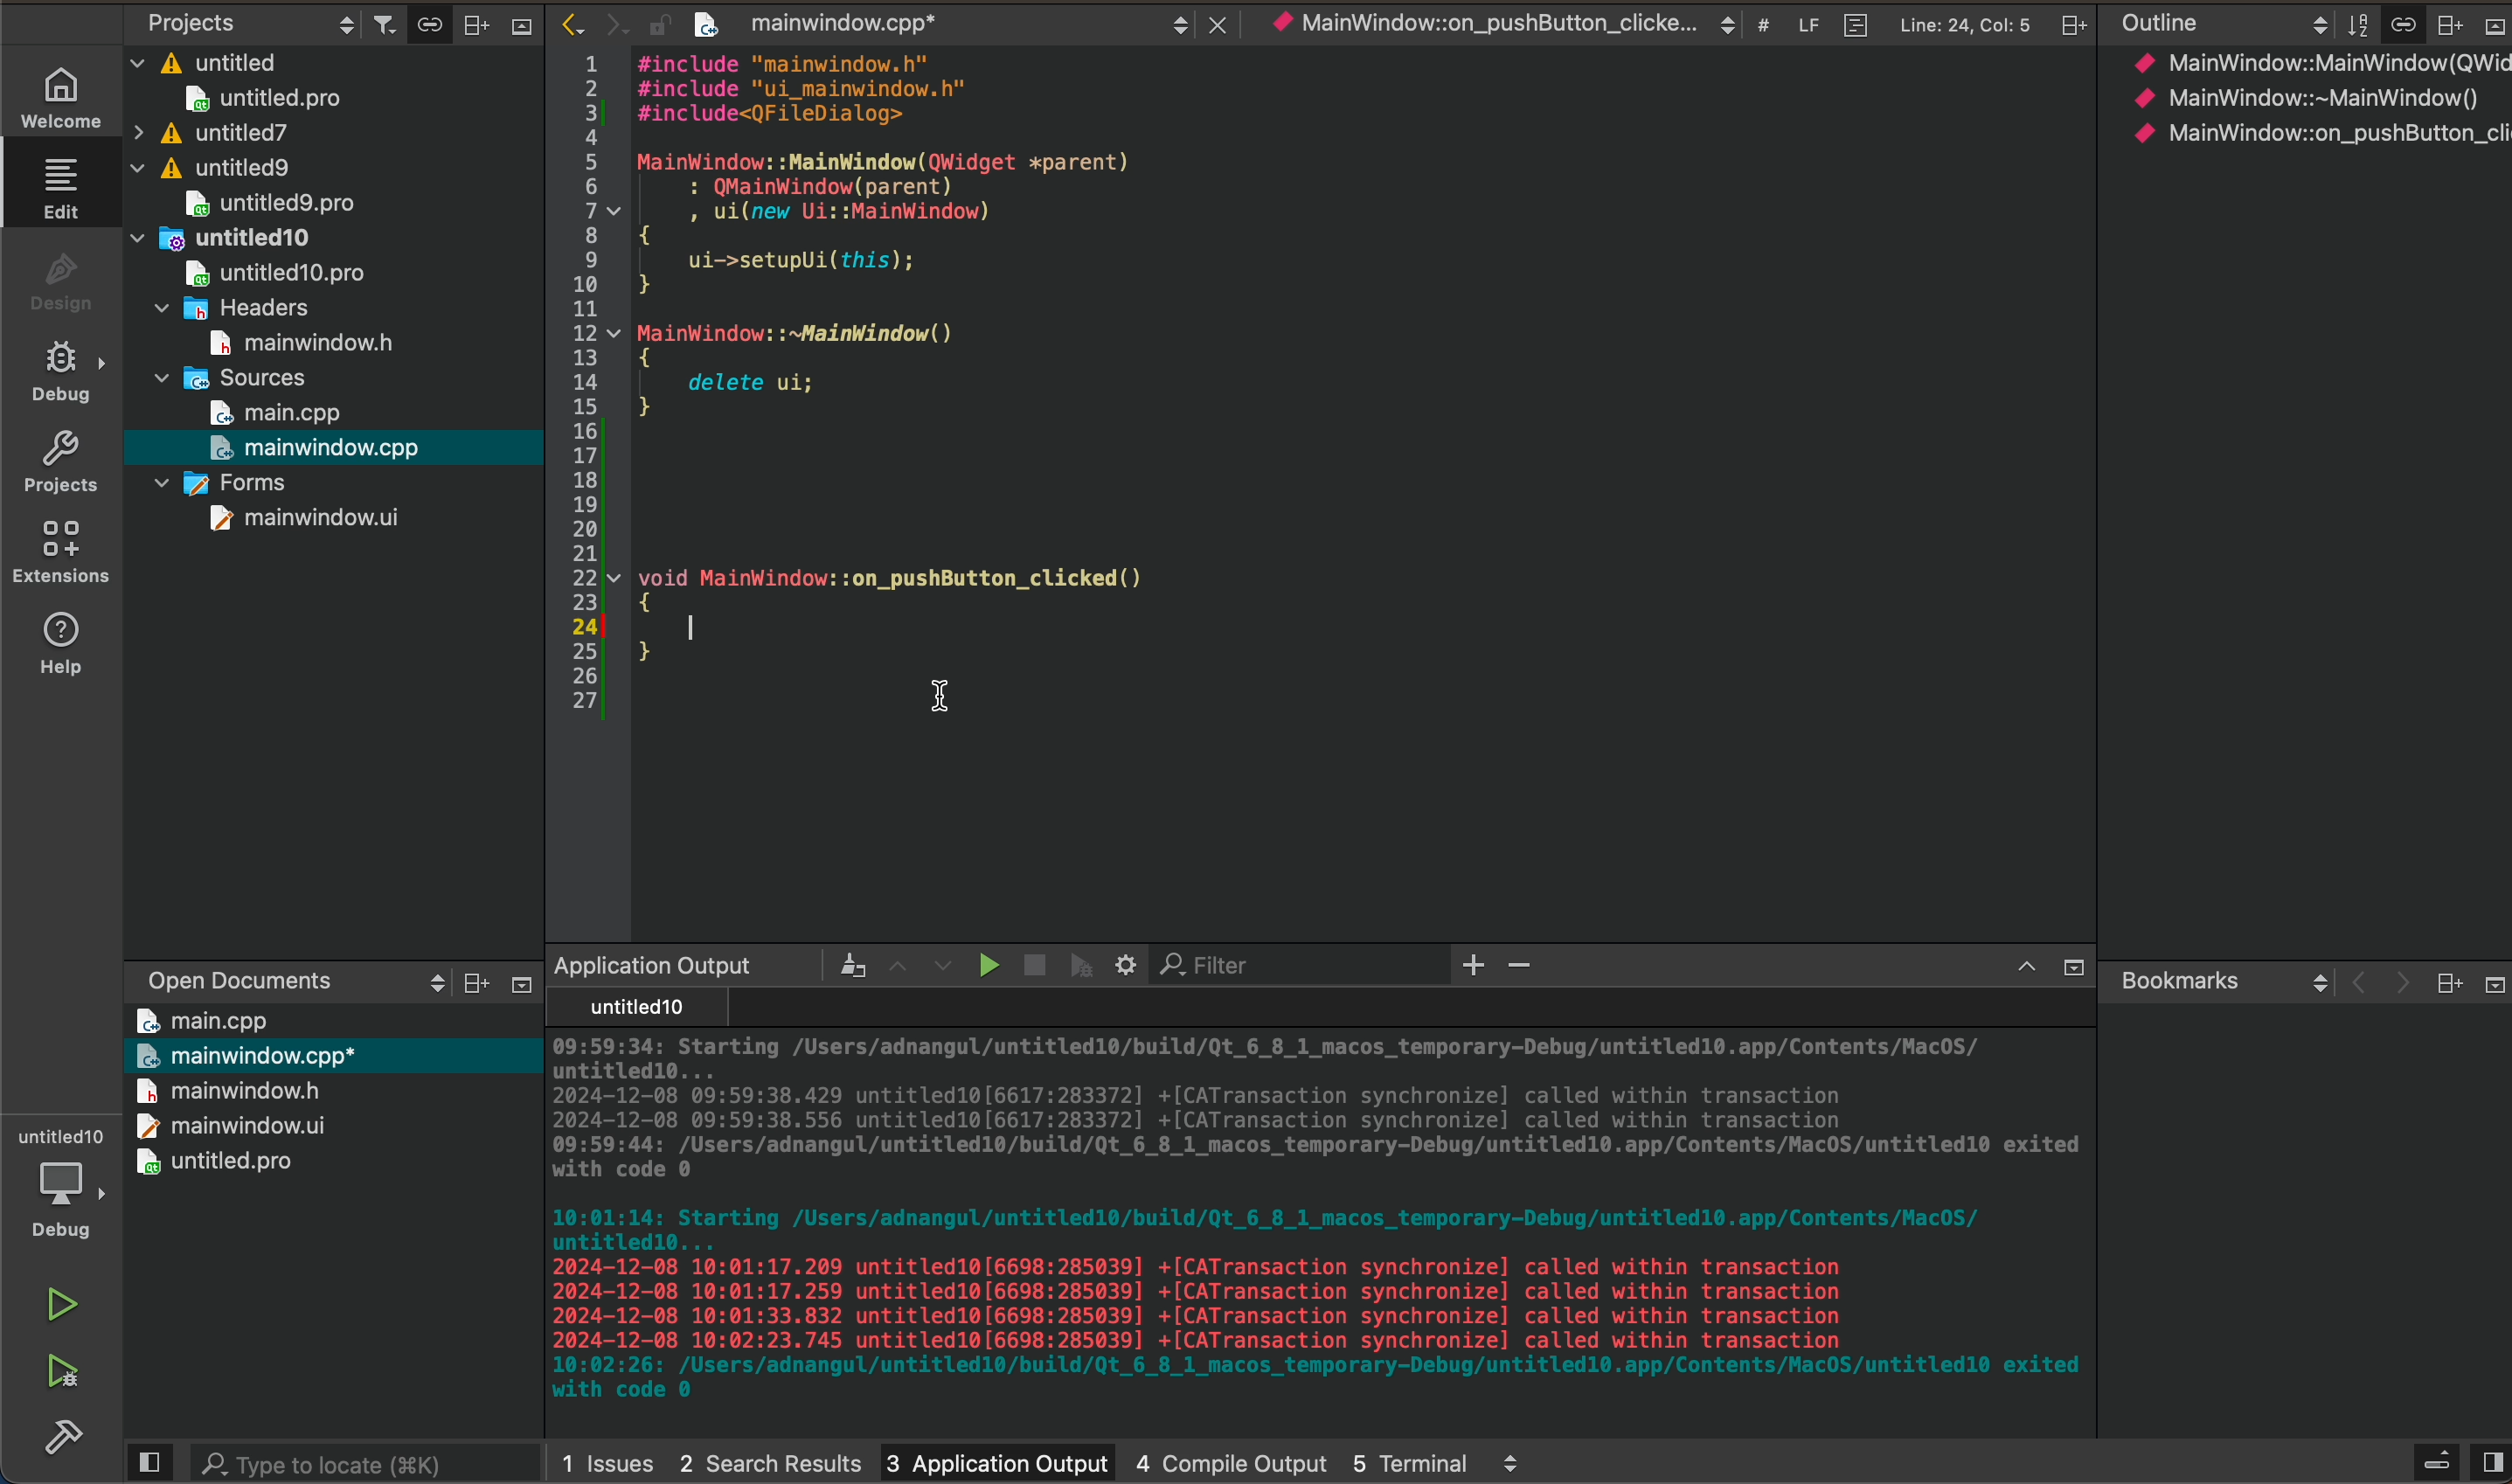 The image size is (2512, 1484). Describe the element at coordinates (560, 21) in the screenshot. I see `back` at that location.